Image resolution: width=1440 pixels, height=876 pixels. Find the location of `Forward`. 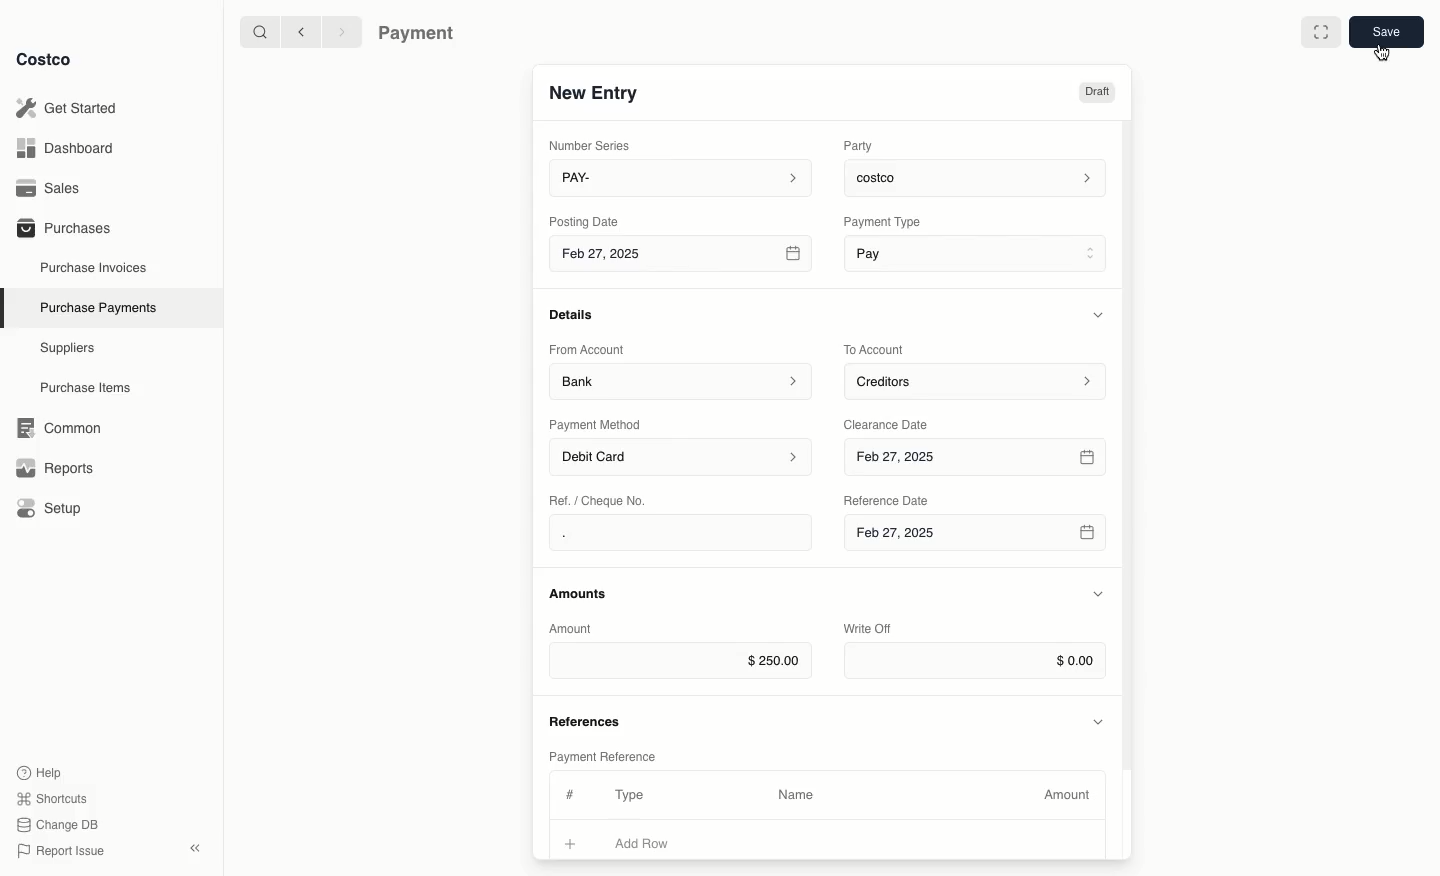

Forward is located at coordinates (340, 31).